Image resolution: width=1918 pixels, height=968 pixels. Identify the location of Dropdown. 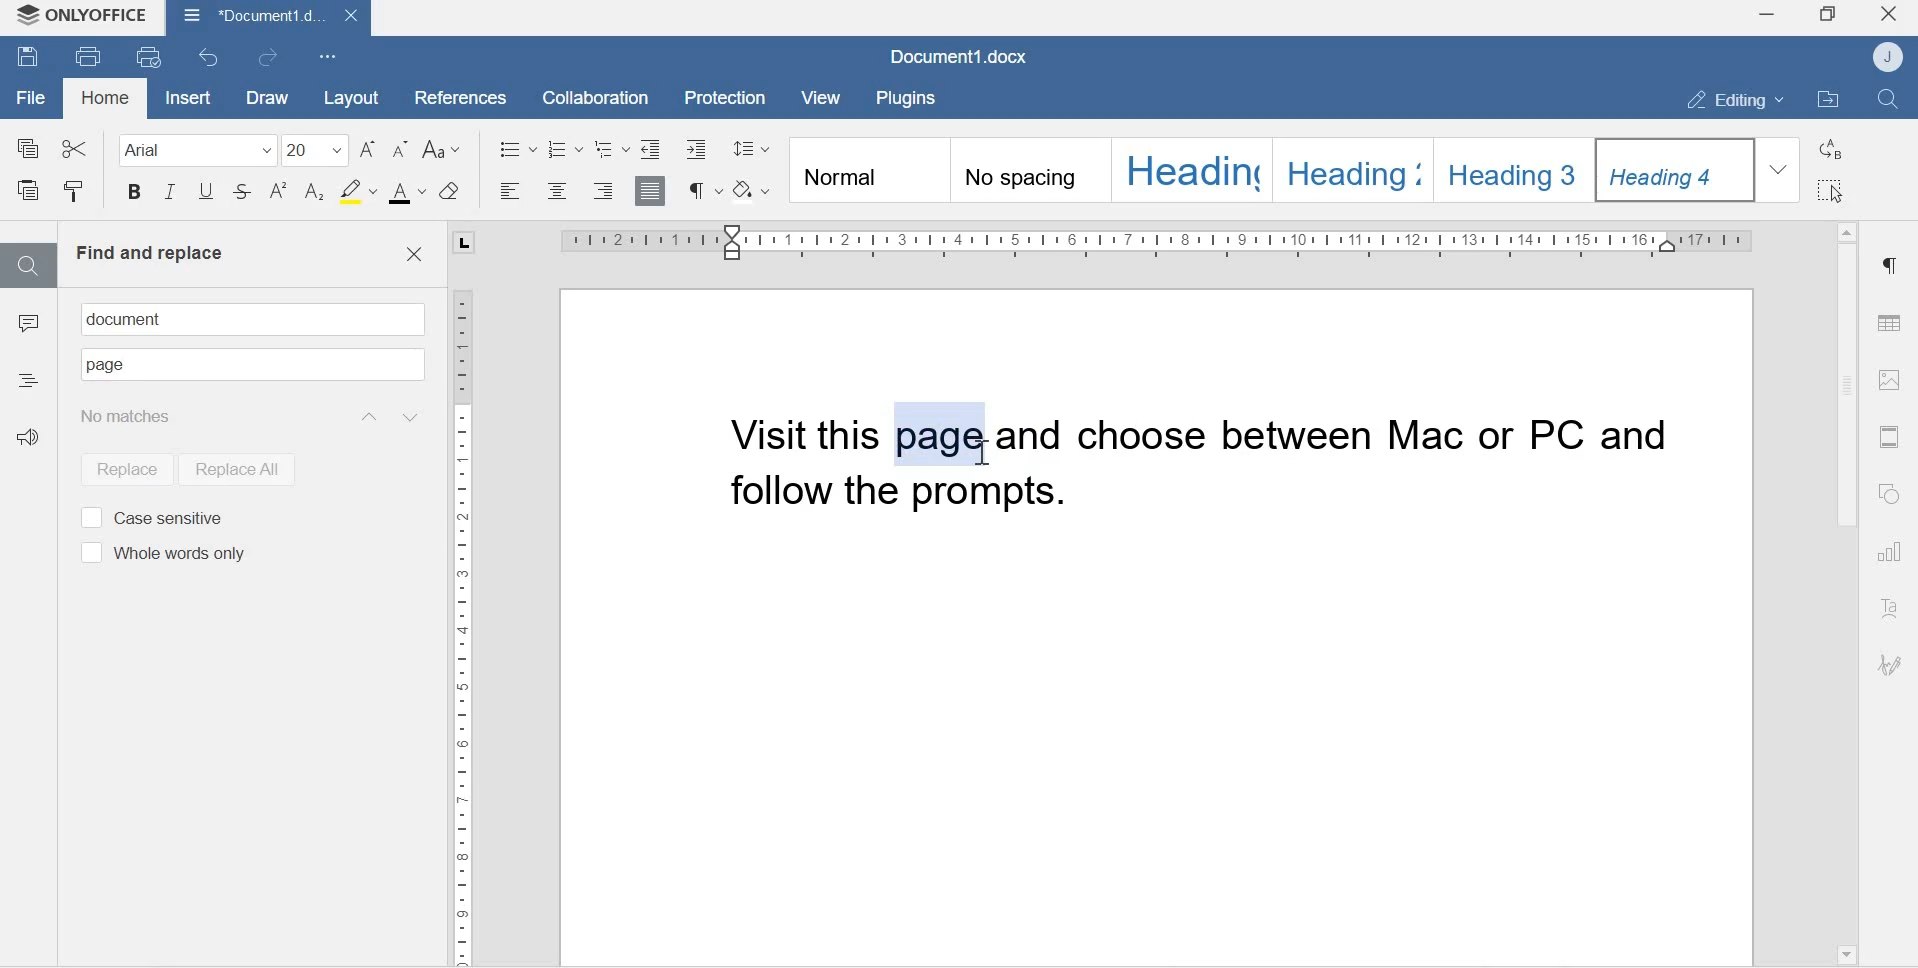
(1781, 169).